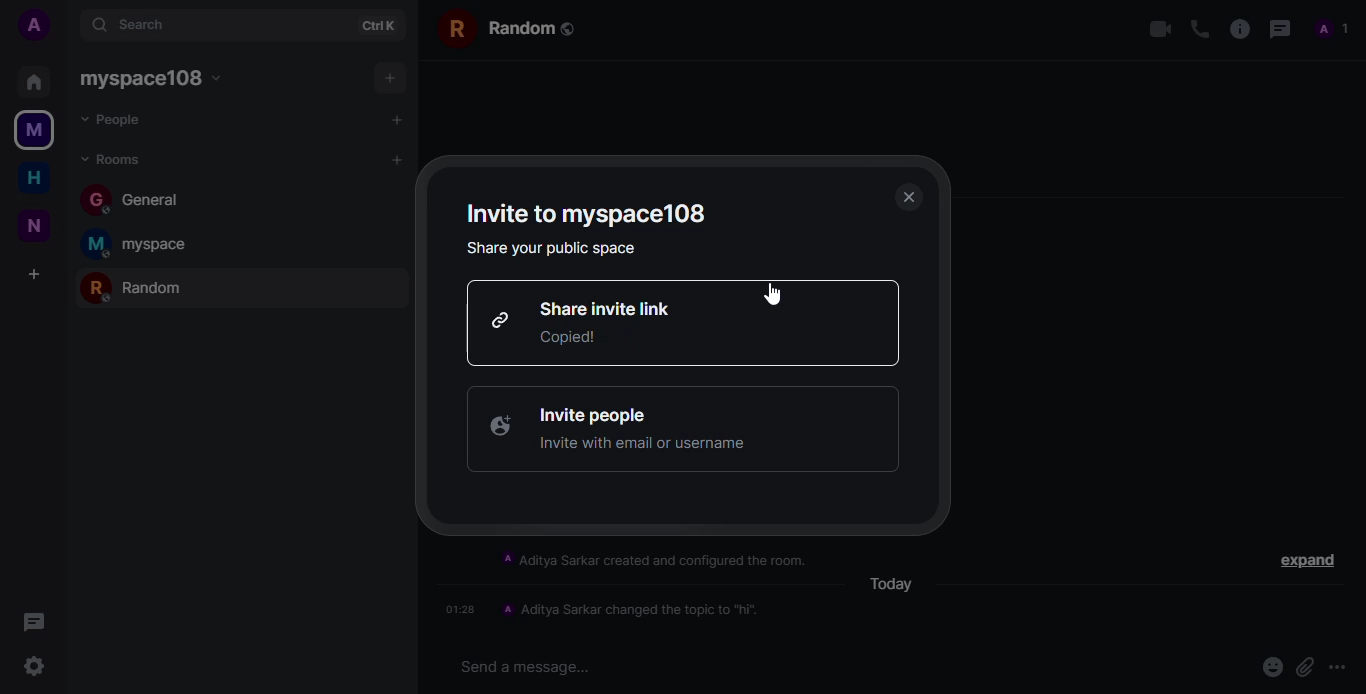 This screenshot has width=1366, height=694. What do you see at coordinates (32, 82) in the screenshot?
I see `home` at bounding box center [32, 82].